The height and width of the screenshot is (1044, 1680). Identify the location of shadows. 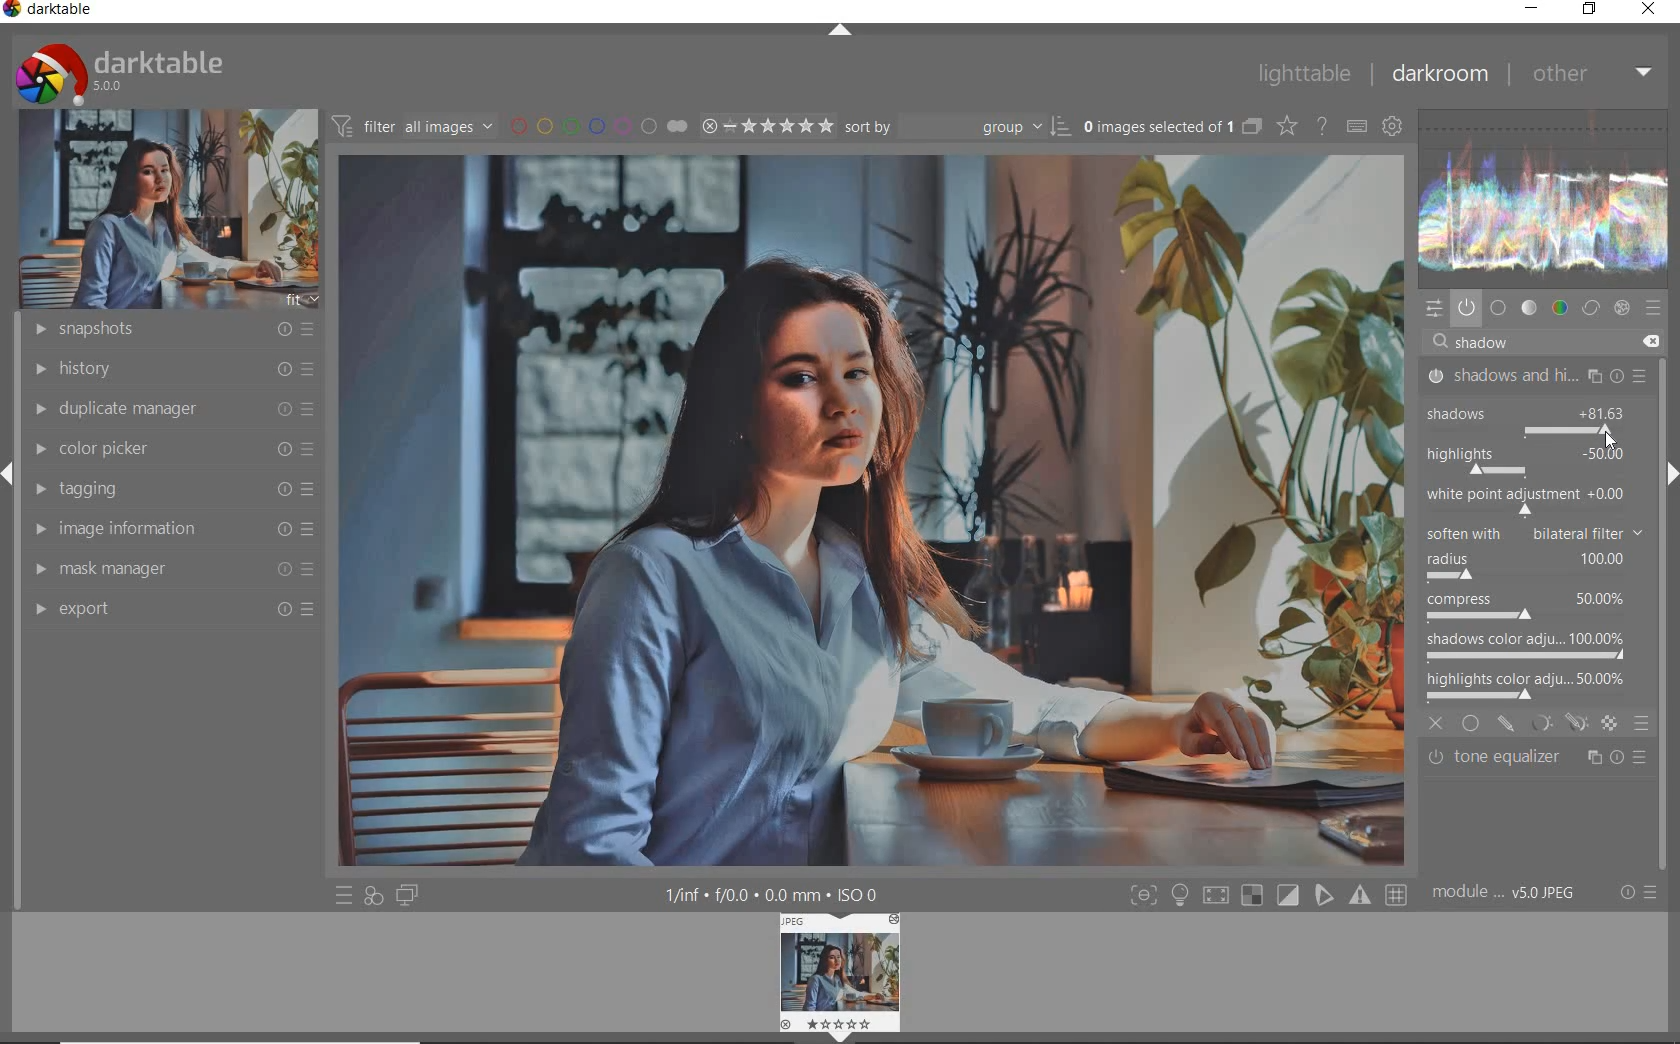
(1485, 409).